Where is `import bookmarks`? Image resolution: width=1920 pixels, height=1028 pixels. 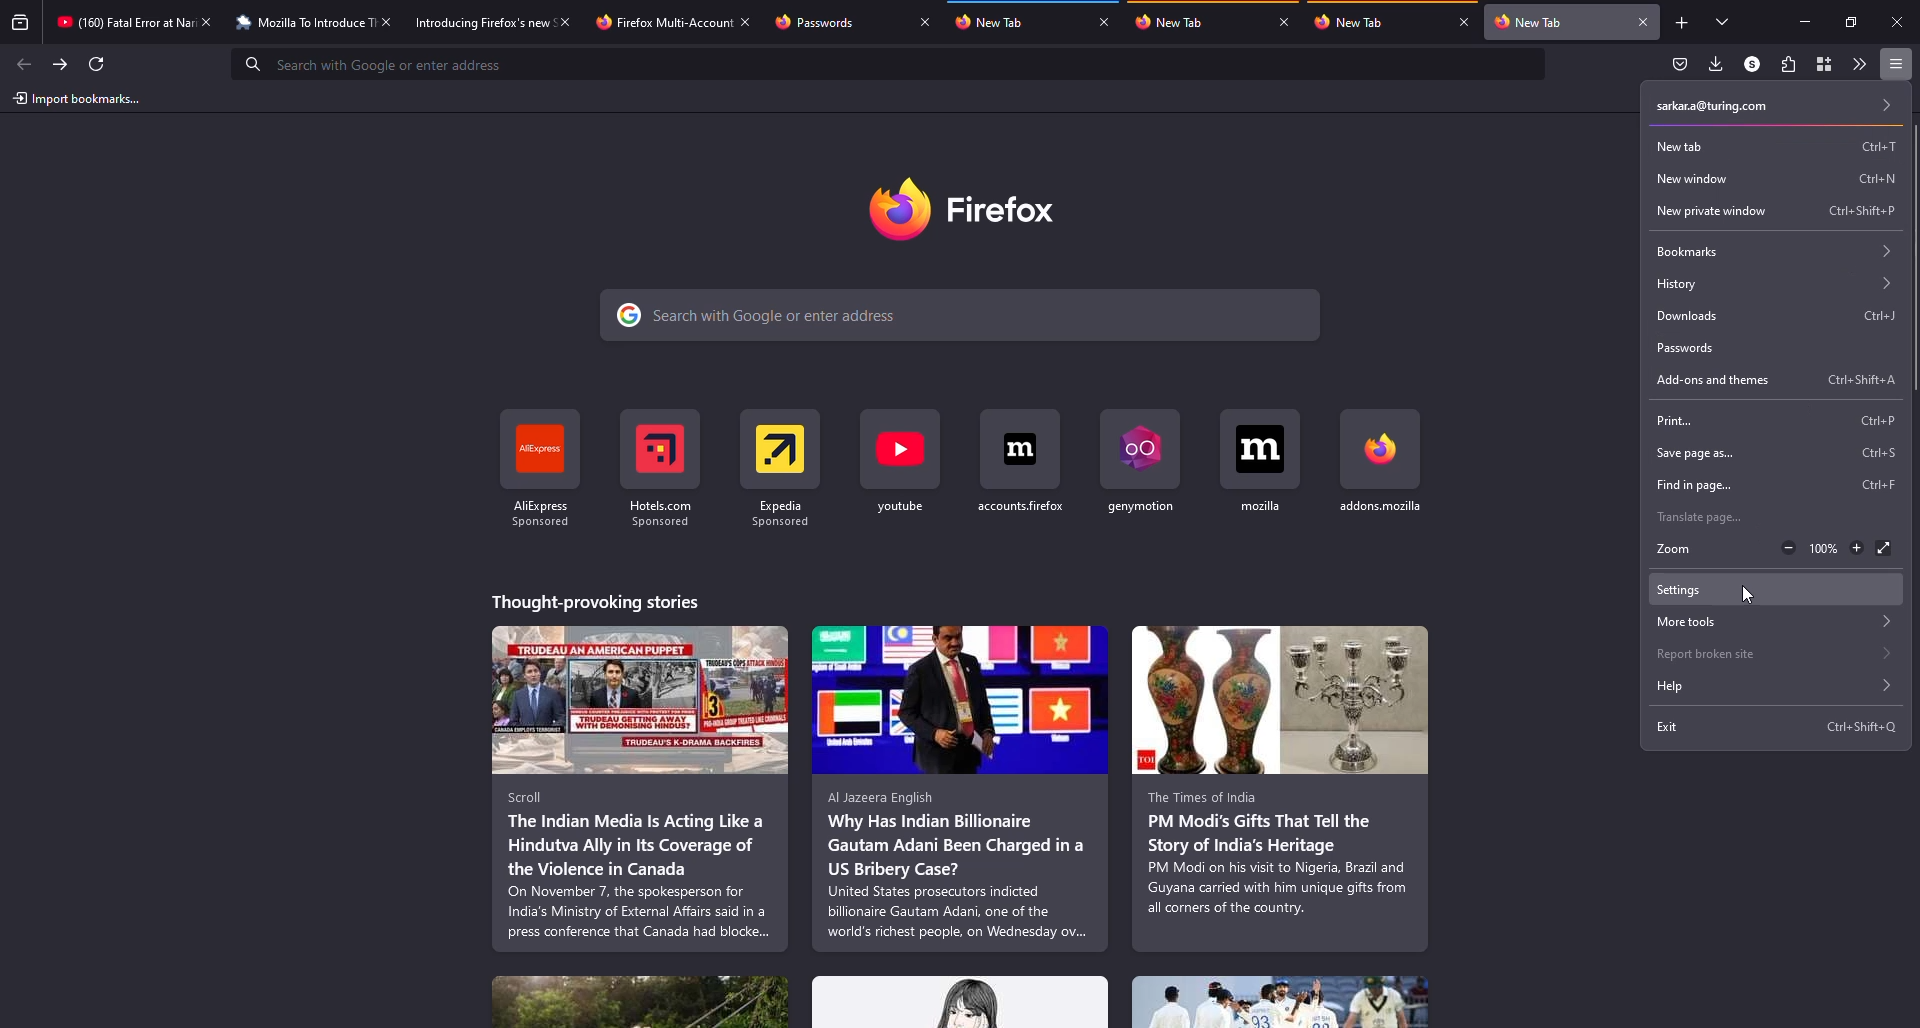
import bookmarks is located at coordinates (75, 97).